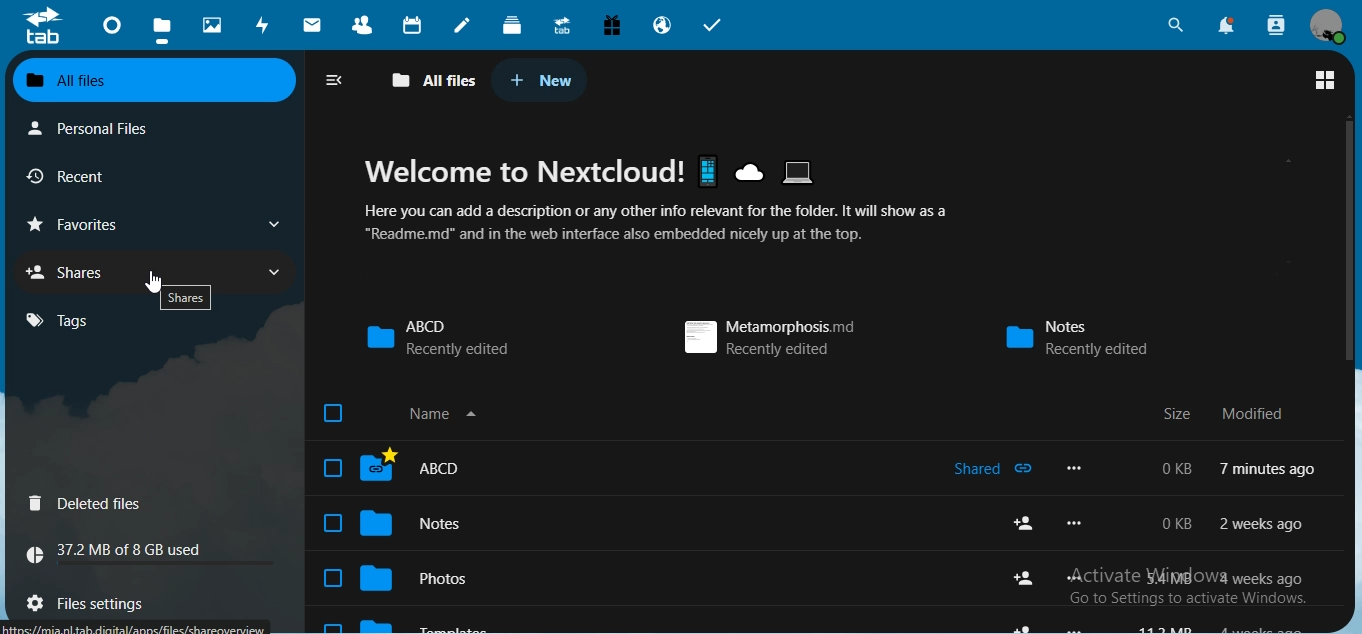 The width and height of the screenshot is (1362, 634). What do you see at coordinates (638, 523) in the screenshot?
I see `NOTES` at bounding box center [638, 523].